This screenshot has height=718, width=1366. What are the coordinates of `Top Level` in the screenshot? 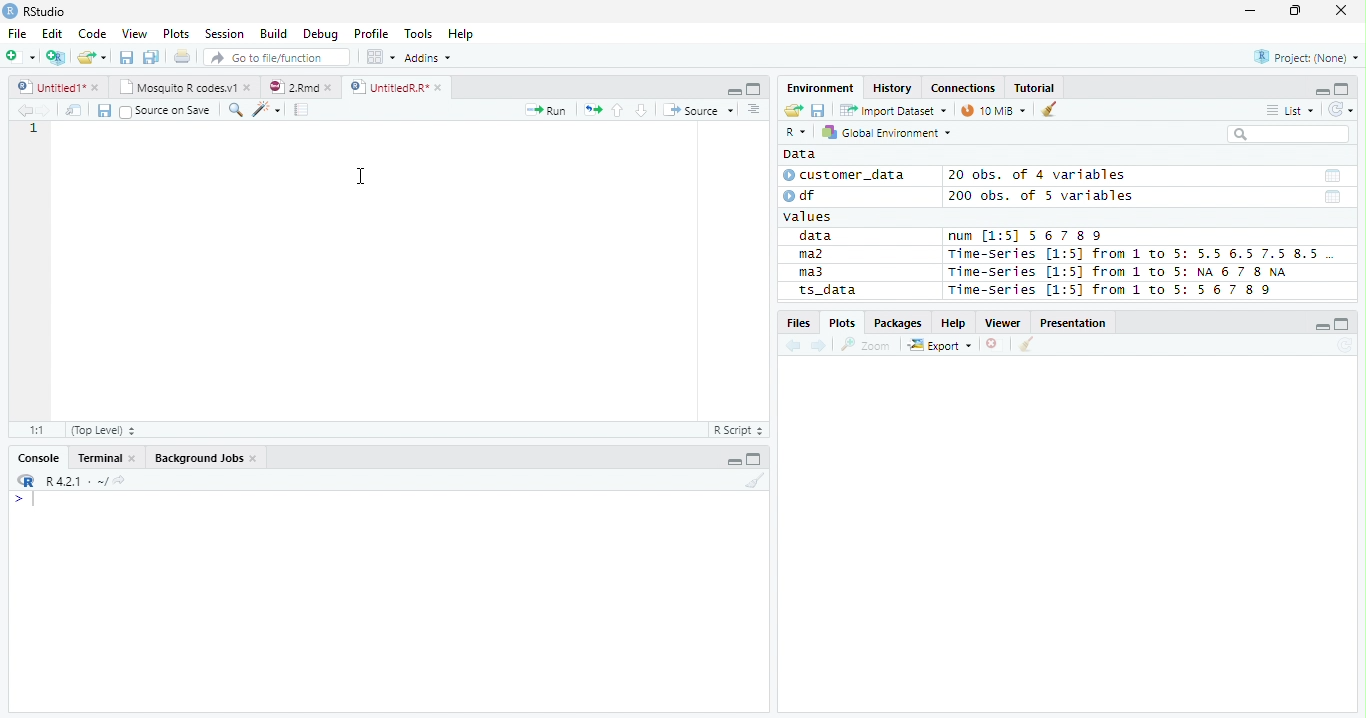 It's located at (101, 431).